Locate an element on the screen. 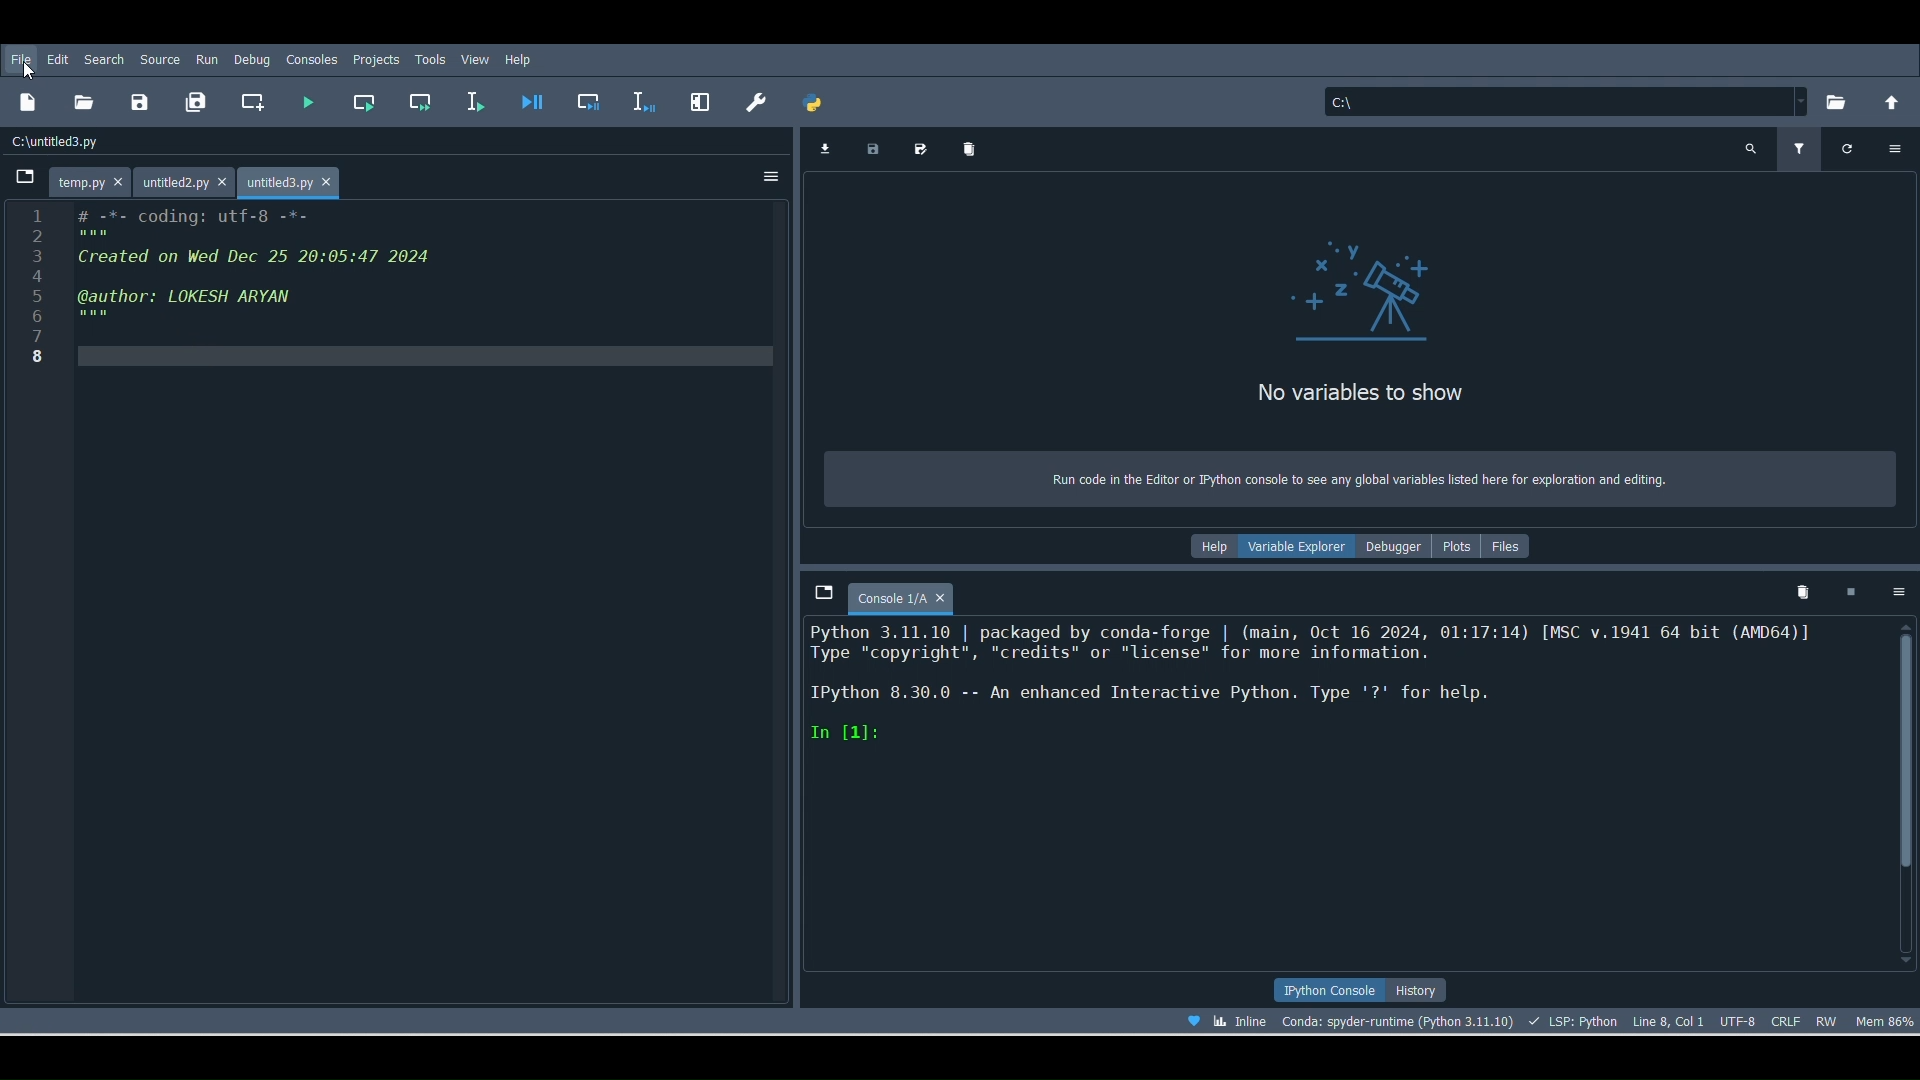  Run code in the Editor or Python console to see any global variables listed here for exploration and editing. is located at coordinates (1355, 476).